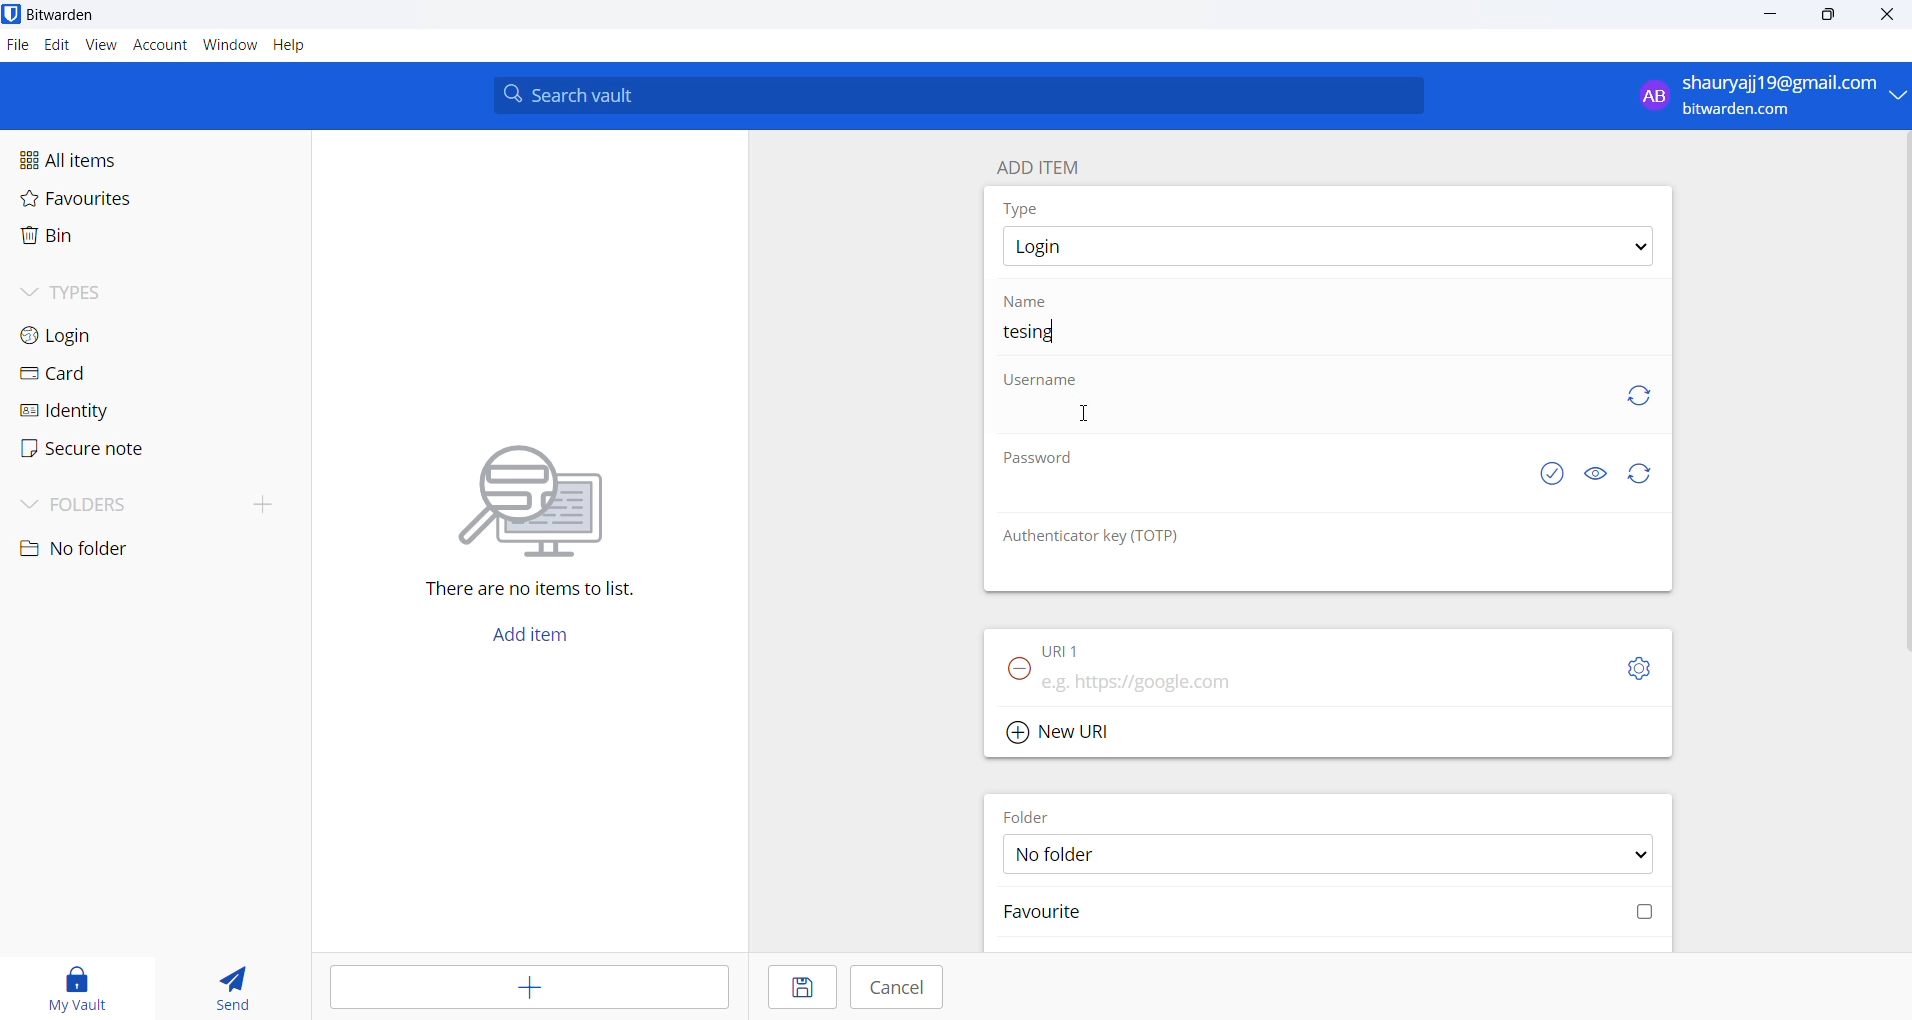  Describe the element at coordinates (1013, 675) in the screenshot. I see `Remove URL` at that location.